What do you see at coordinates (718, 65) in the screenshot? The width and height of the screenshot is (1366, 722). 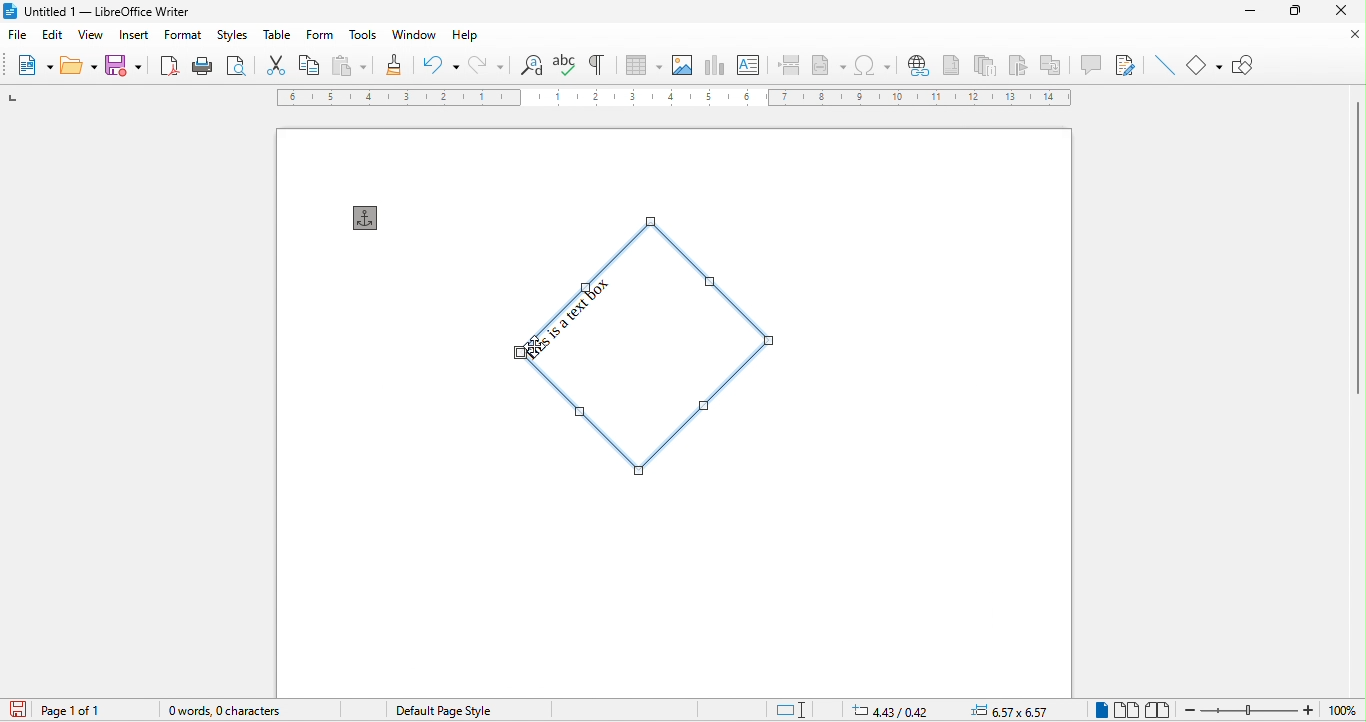 I see `chart` at bounding box center [718, 65].